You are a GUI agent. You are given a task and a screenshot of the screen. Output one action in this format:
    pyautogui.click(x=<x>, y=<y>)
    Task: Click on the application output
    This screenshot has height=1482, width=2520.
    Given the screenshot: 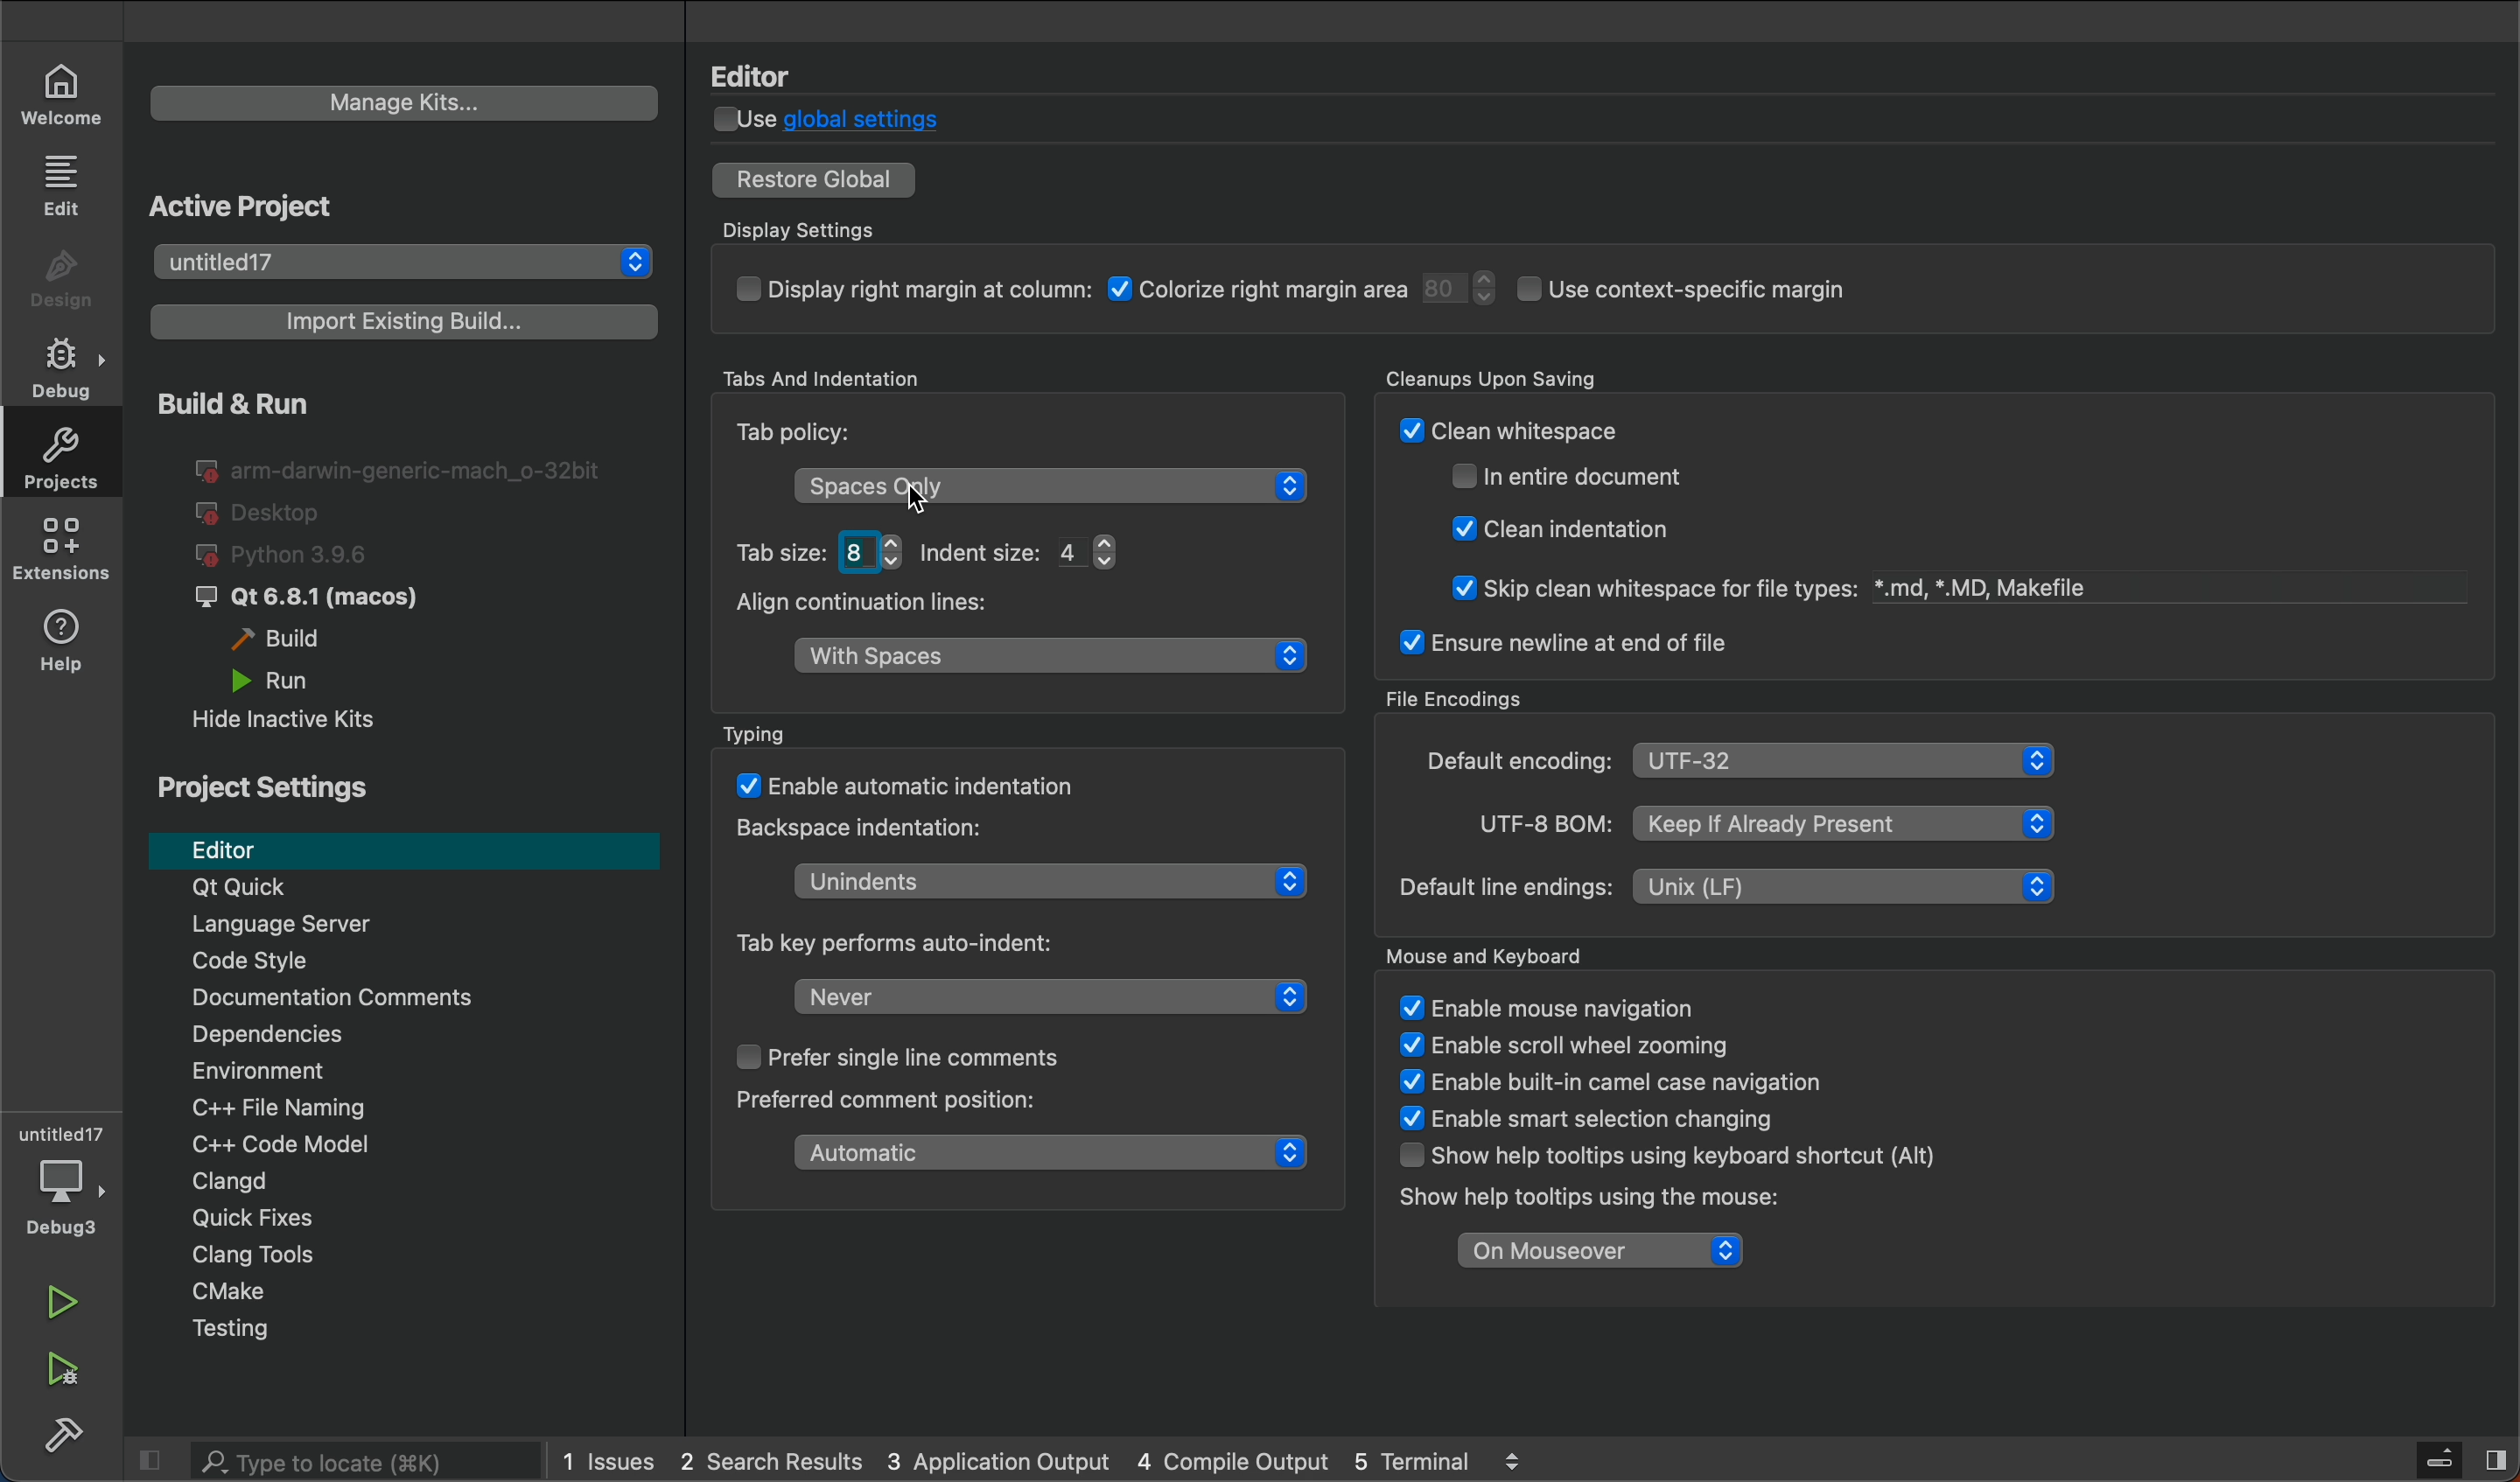 What is the action you would take?
    pyautogui.click(x=998, y=1463)
    